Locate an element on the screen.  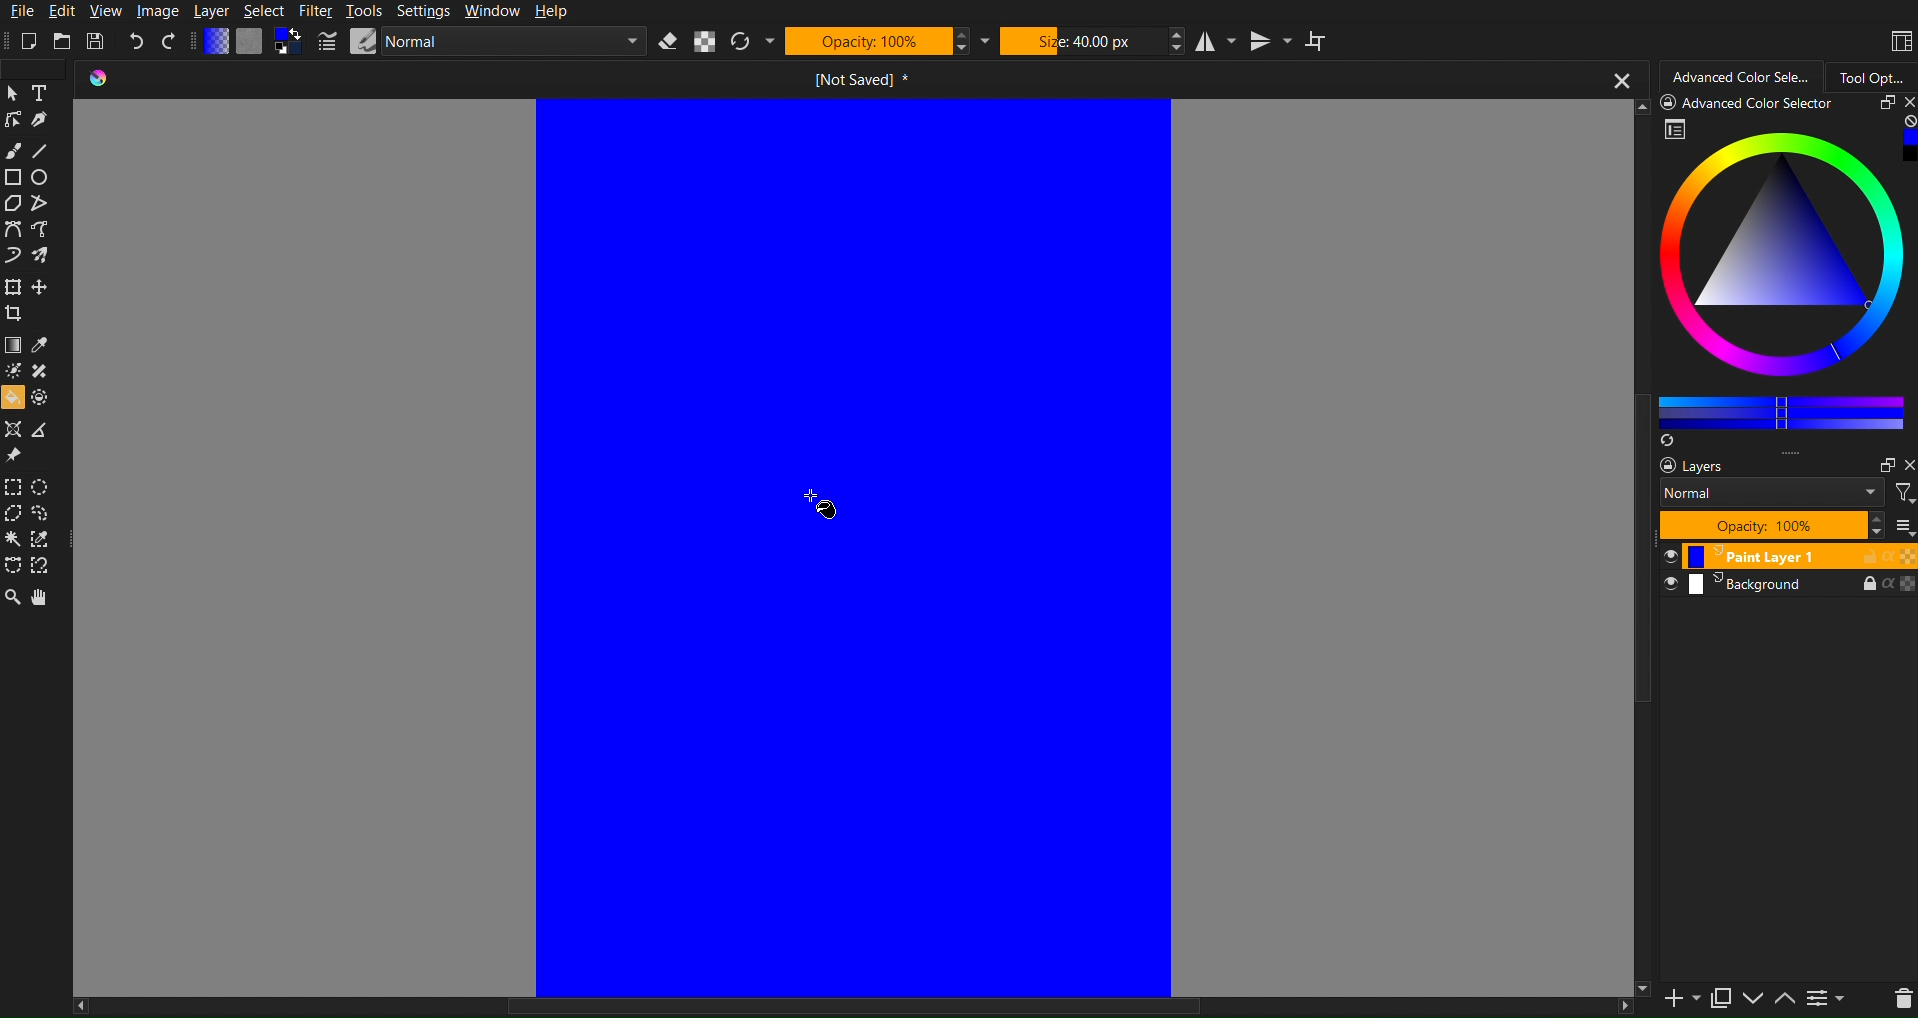
layers is located at coordinates (1683, 465).